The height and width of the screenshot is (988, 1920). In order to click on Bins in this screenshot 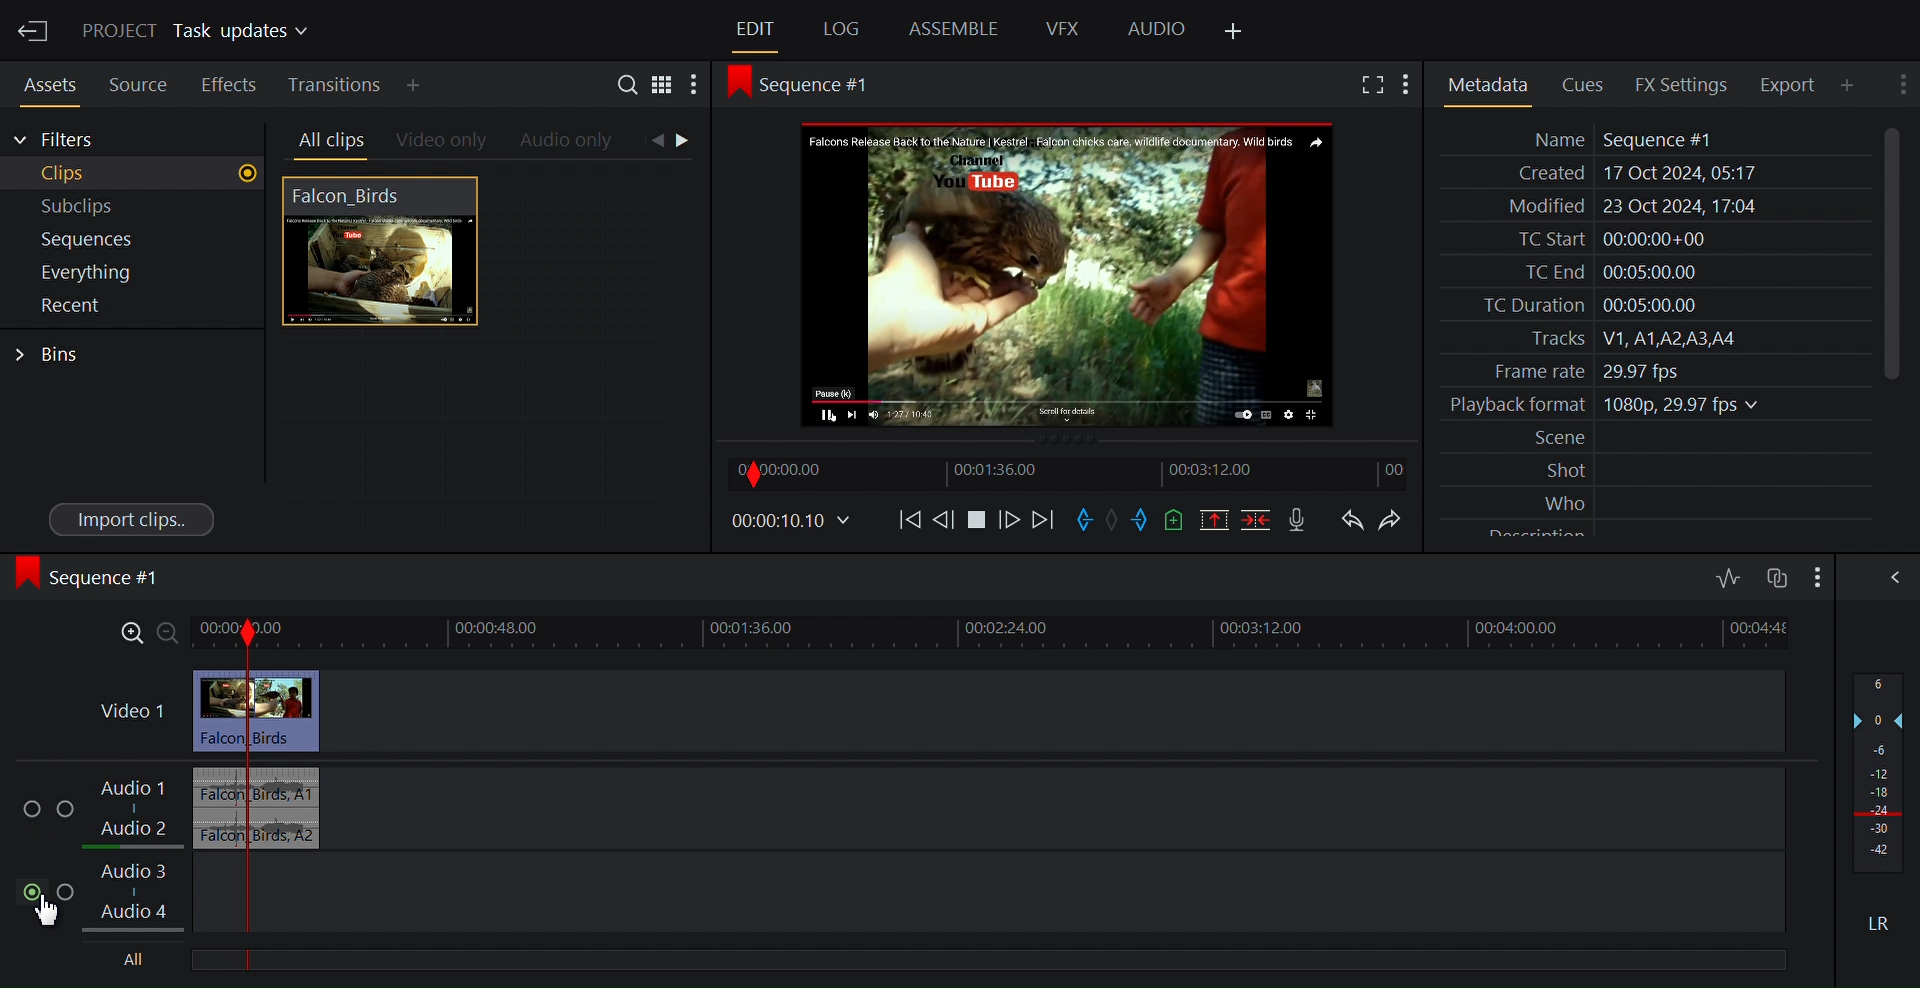, I will do `click(49, 355)`.